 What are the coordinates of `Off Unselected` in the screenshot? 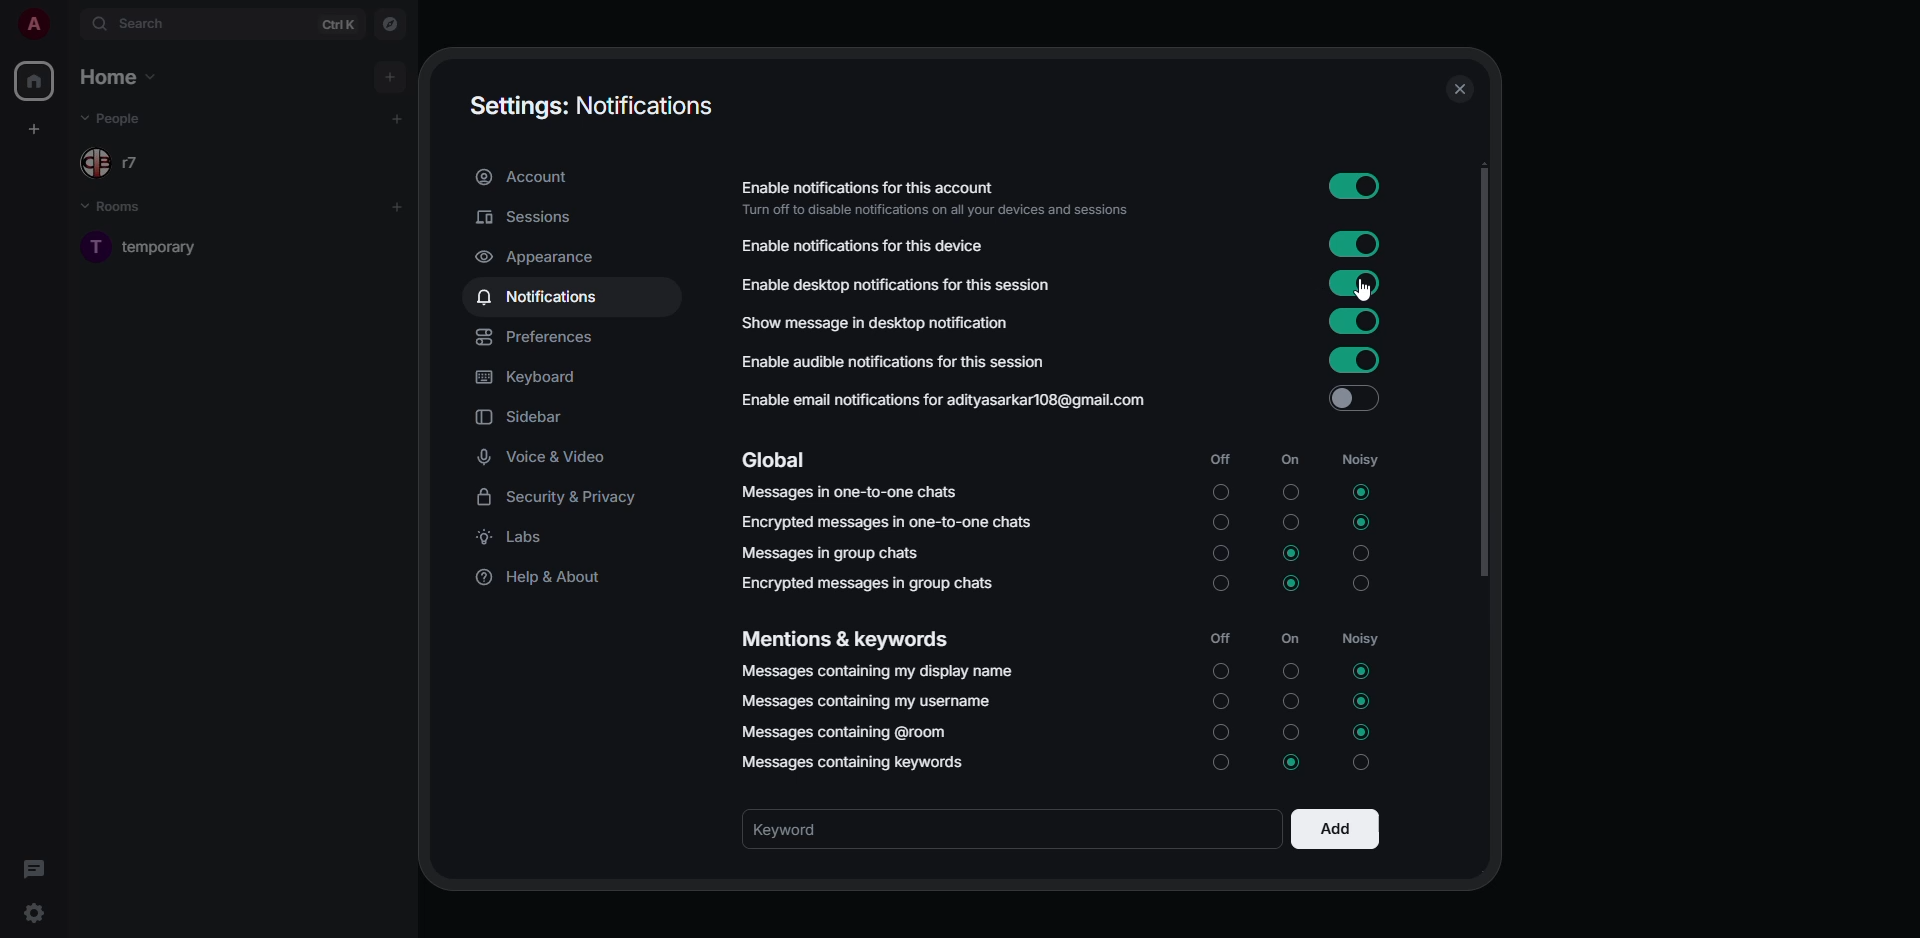 It's located at (1220, 553).